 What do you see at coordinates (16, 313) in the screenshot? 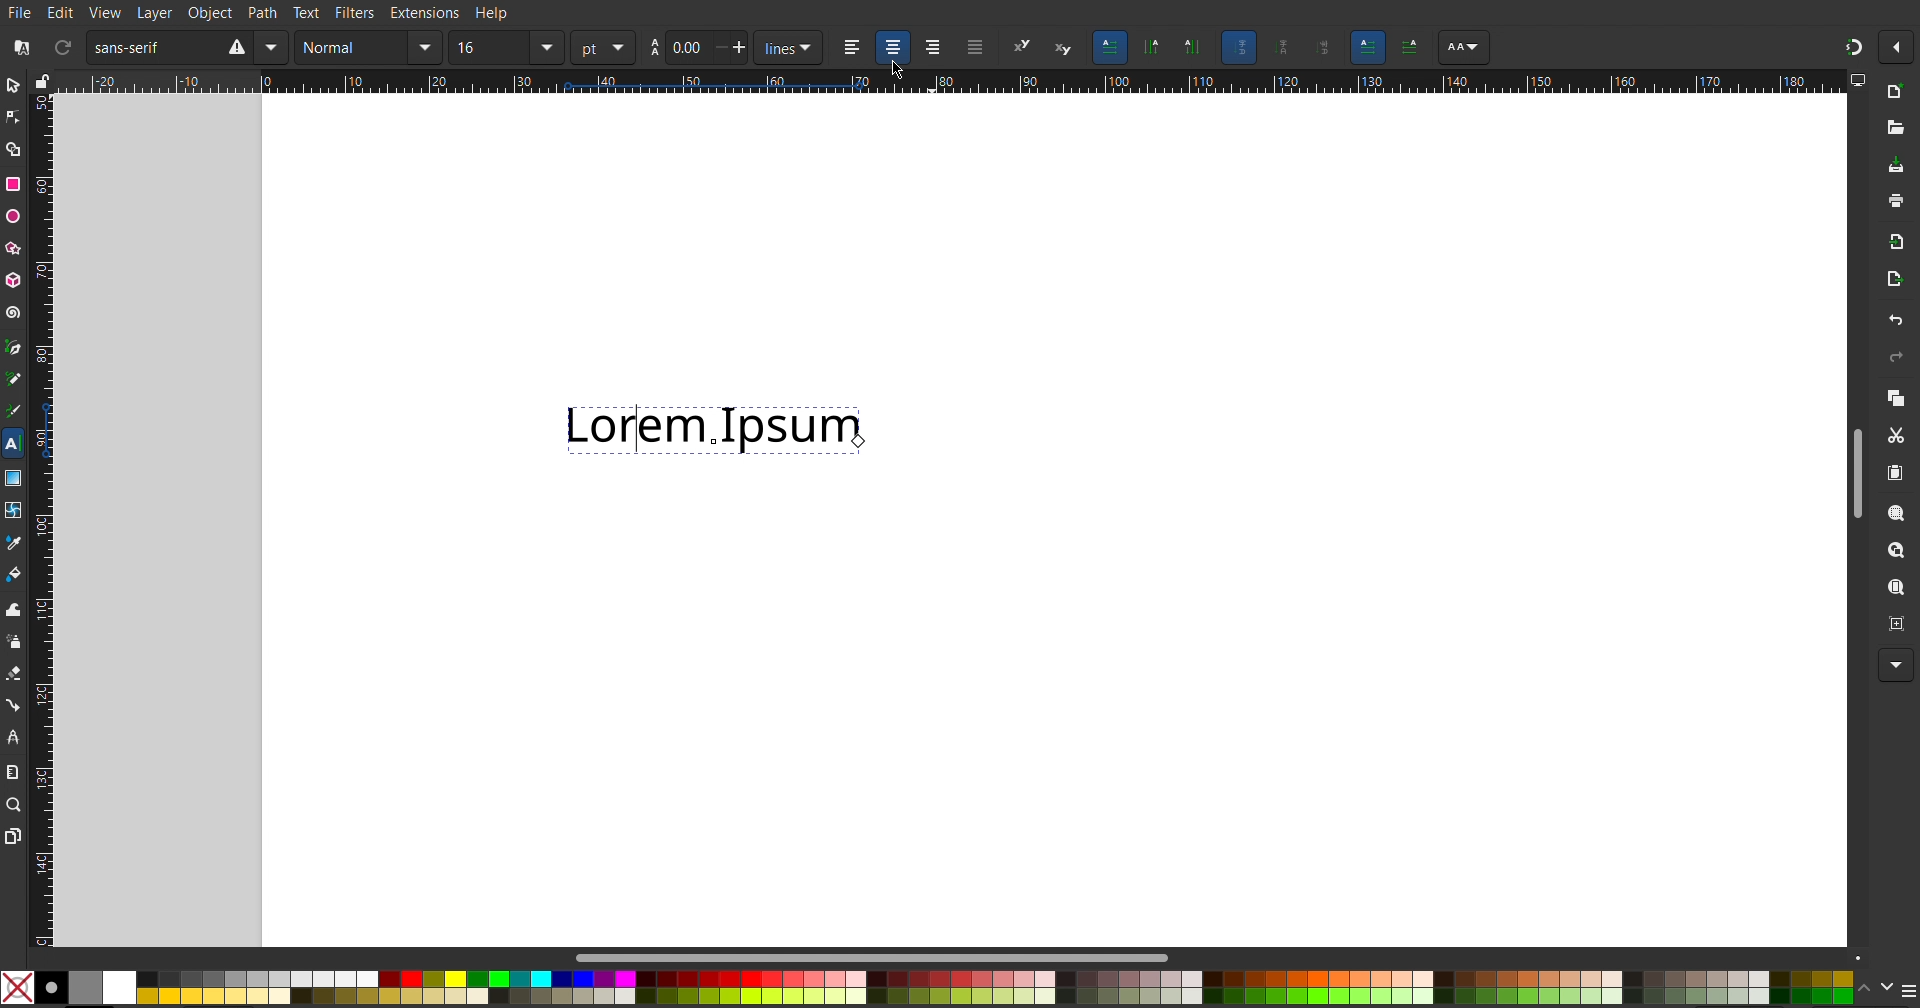
I see `Spiral` at bounding box center [16, 313].